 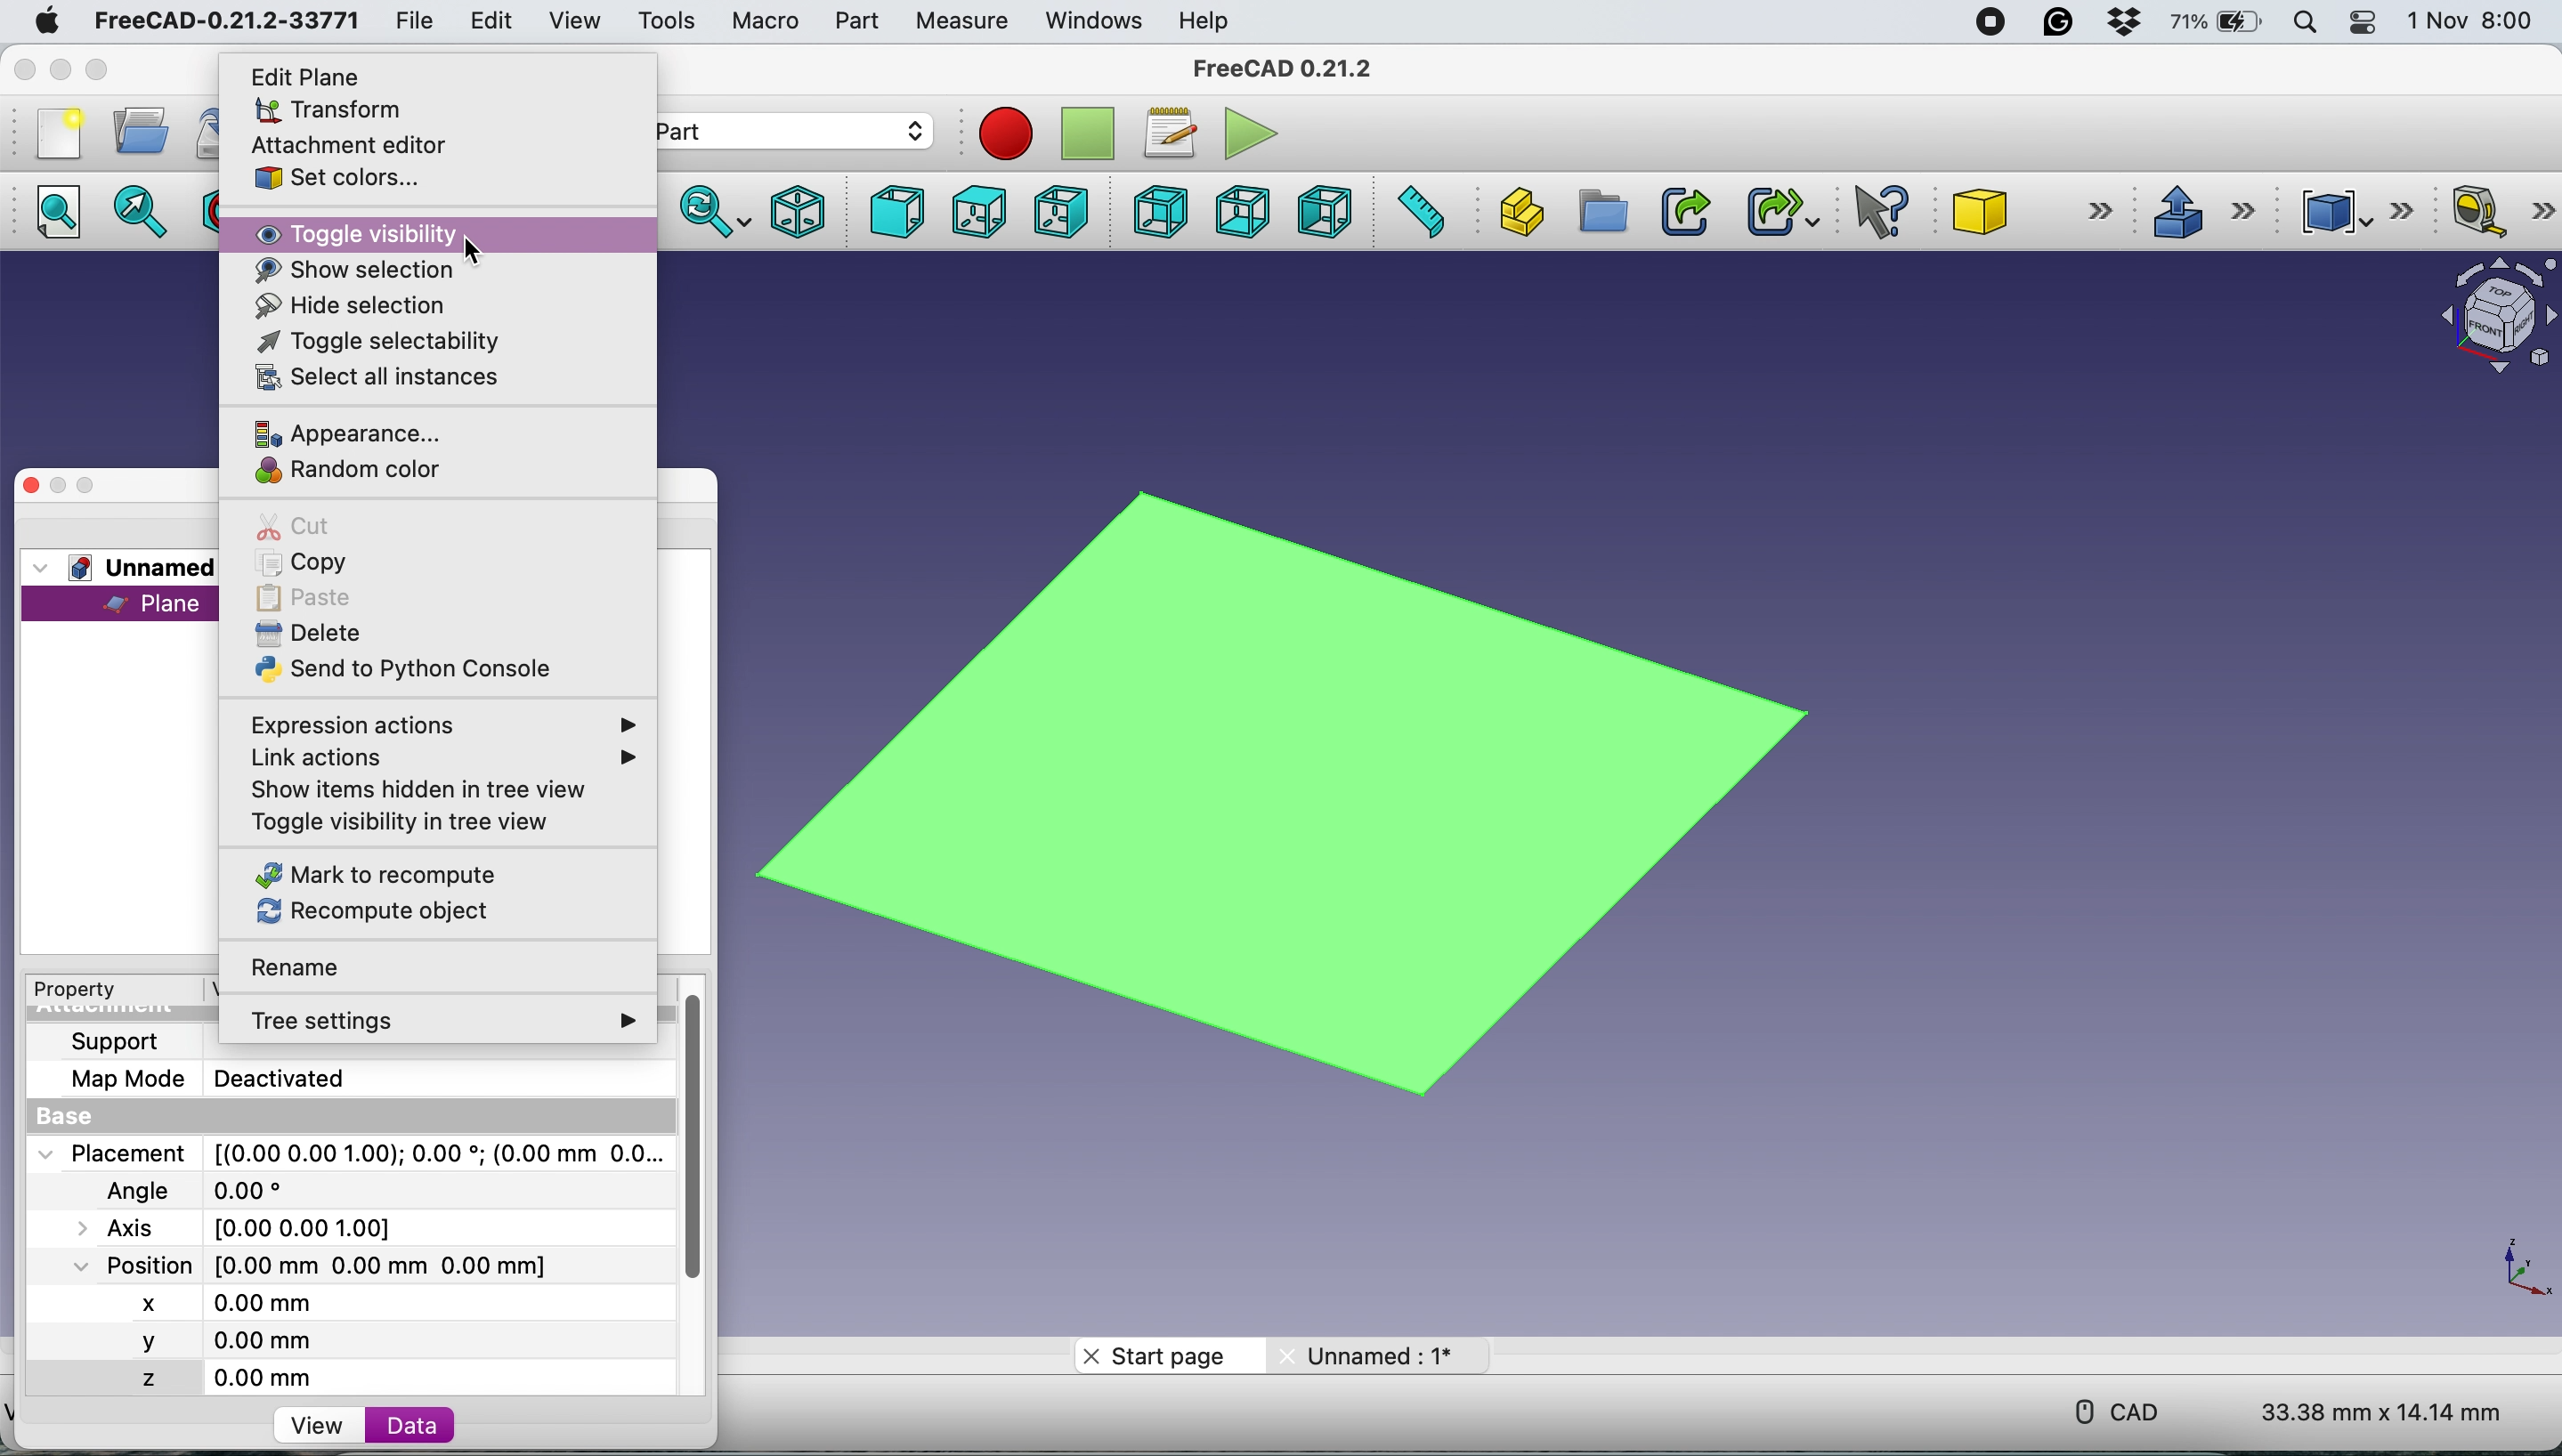 What do you see at coordinates (1169, 133) in the screenshot?
I see `macros` at bounding box center [1169, 133].